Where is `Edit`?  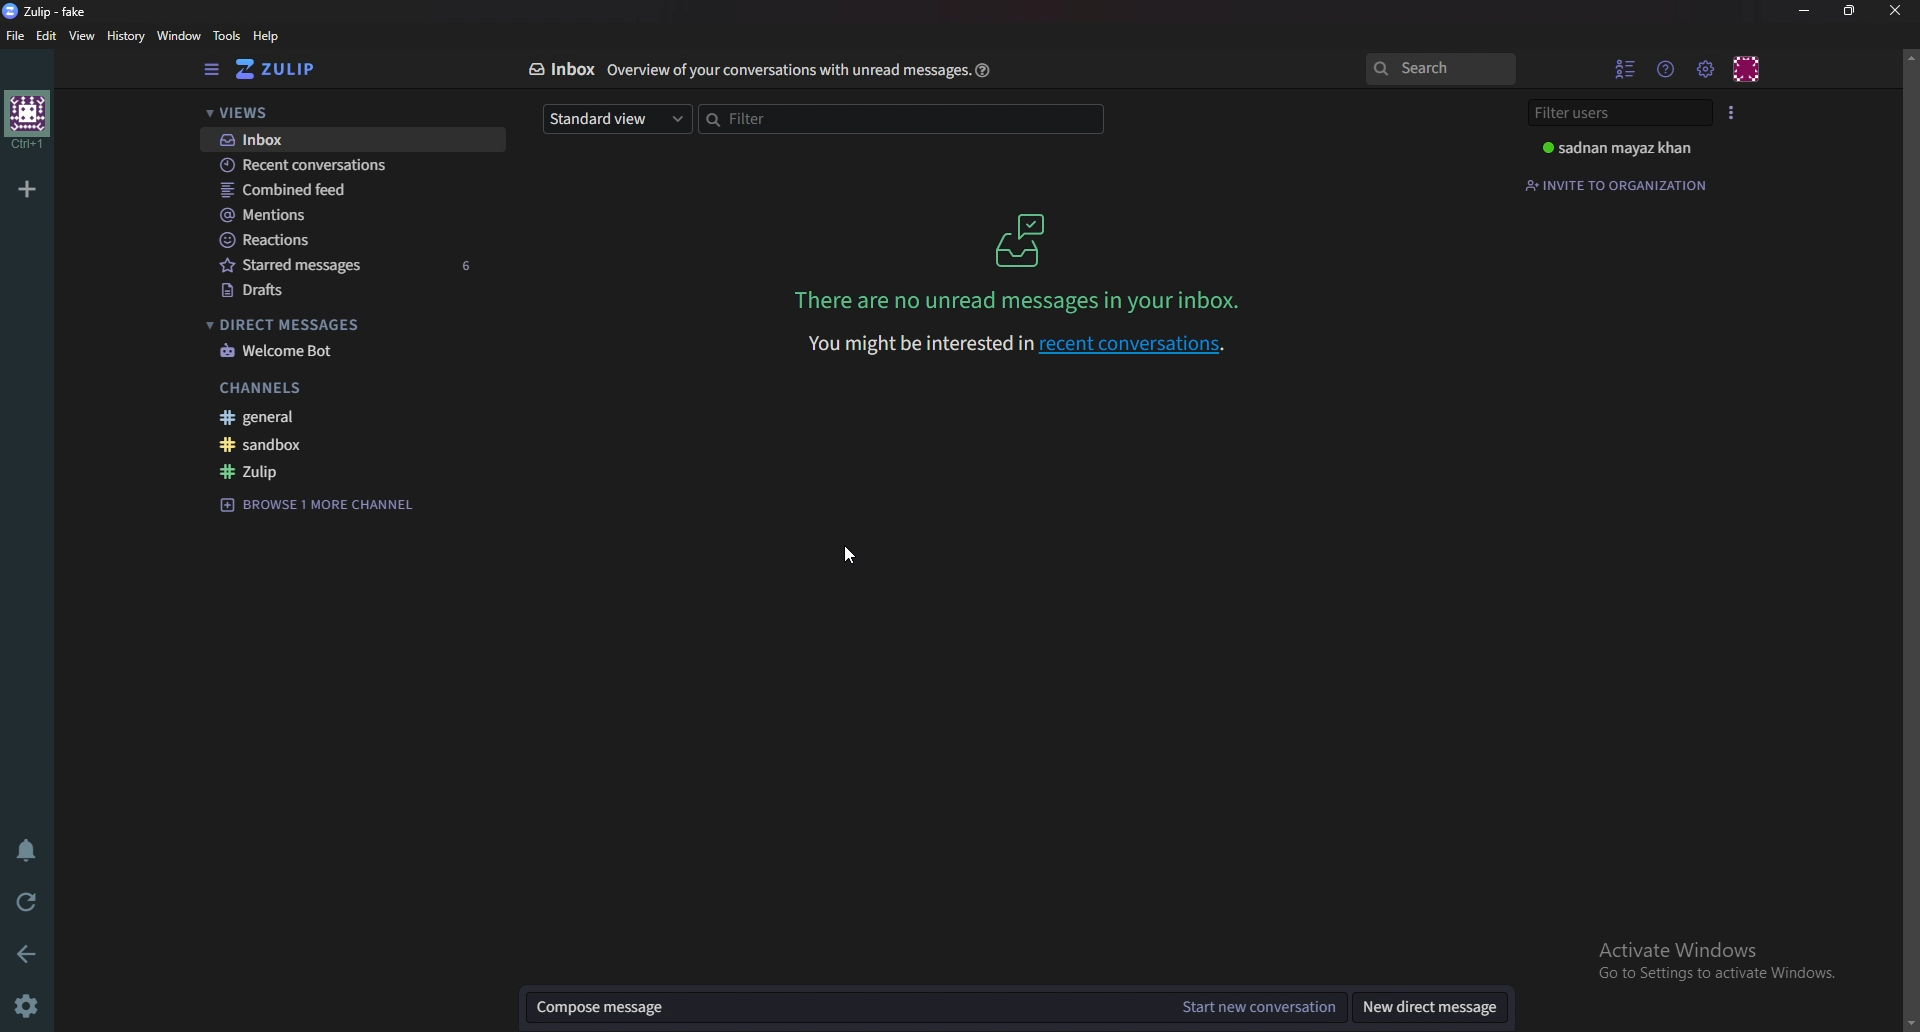
Edit is located at coordinates (47, 35).